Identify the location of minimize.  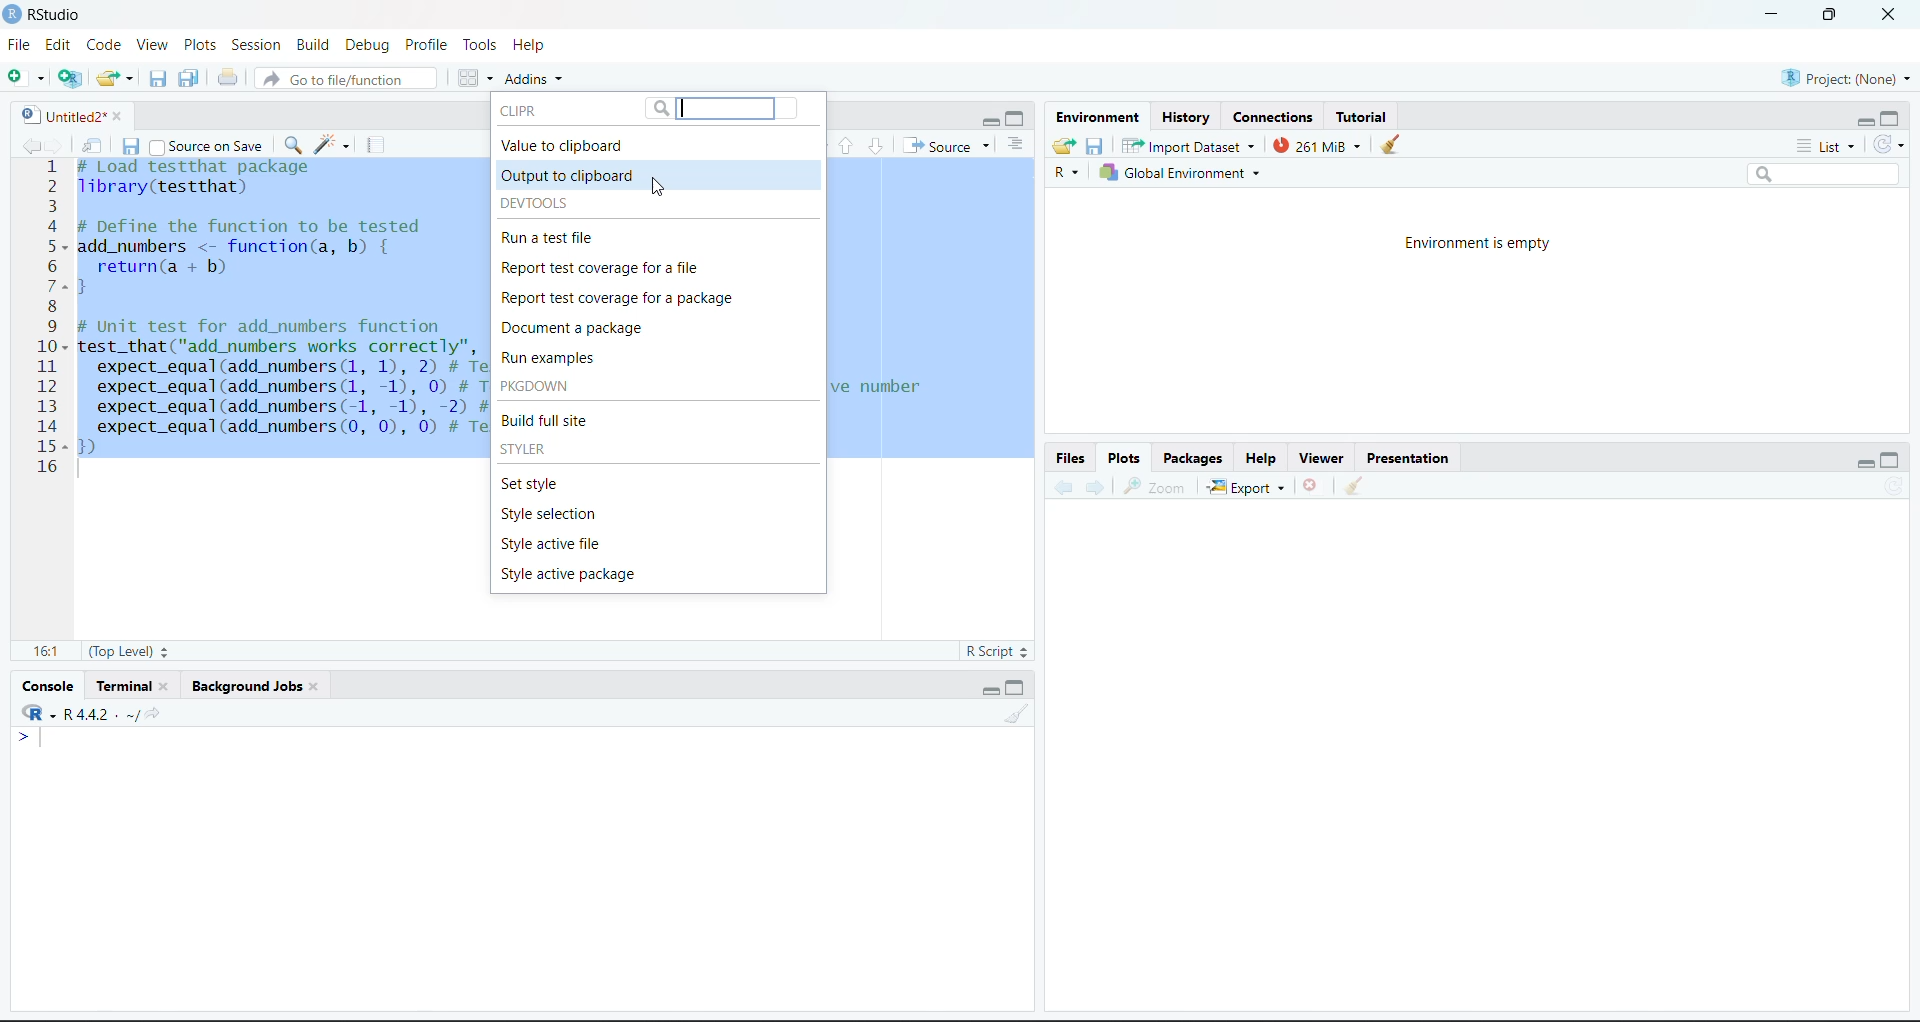
(1772, 14).